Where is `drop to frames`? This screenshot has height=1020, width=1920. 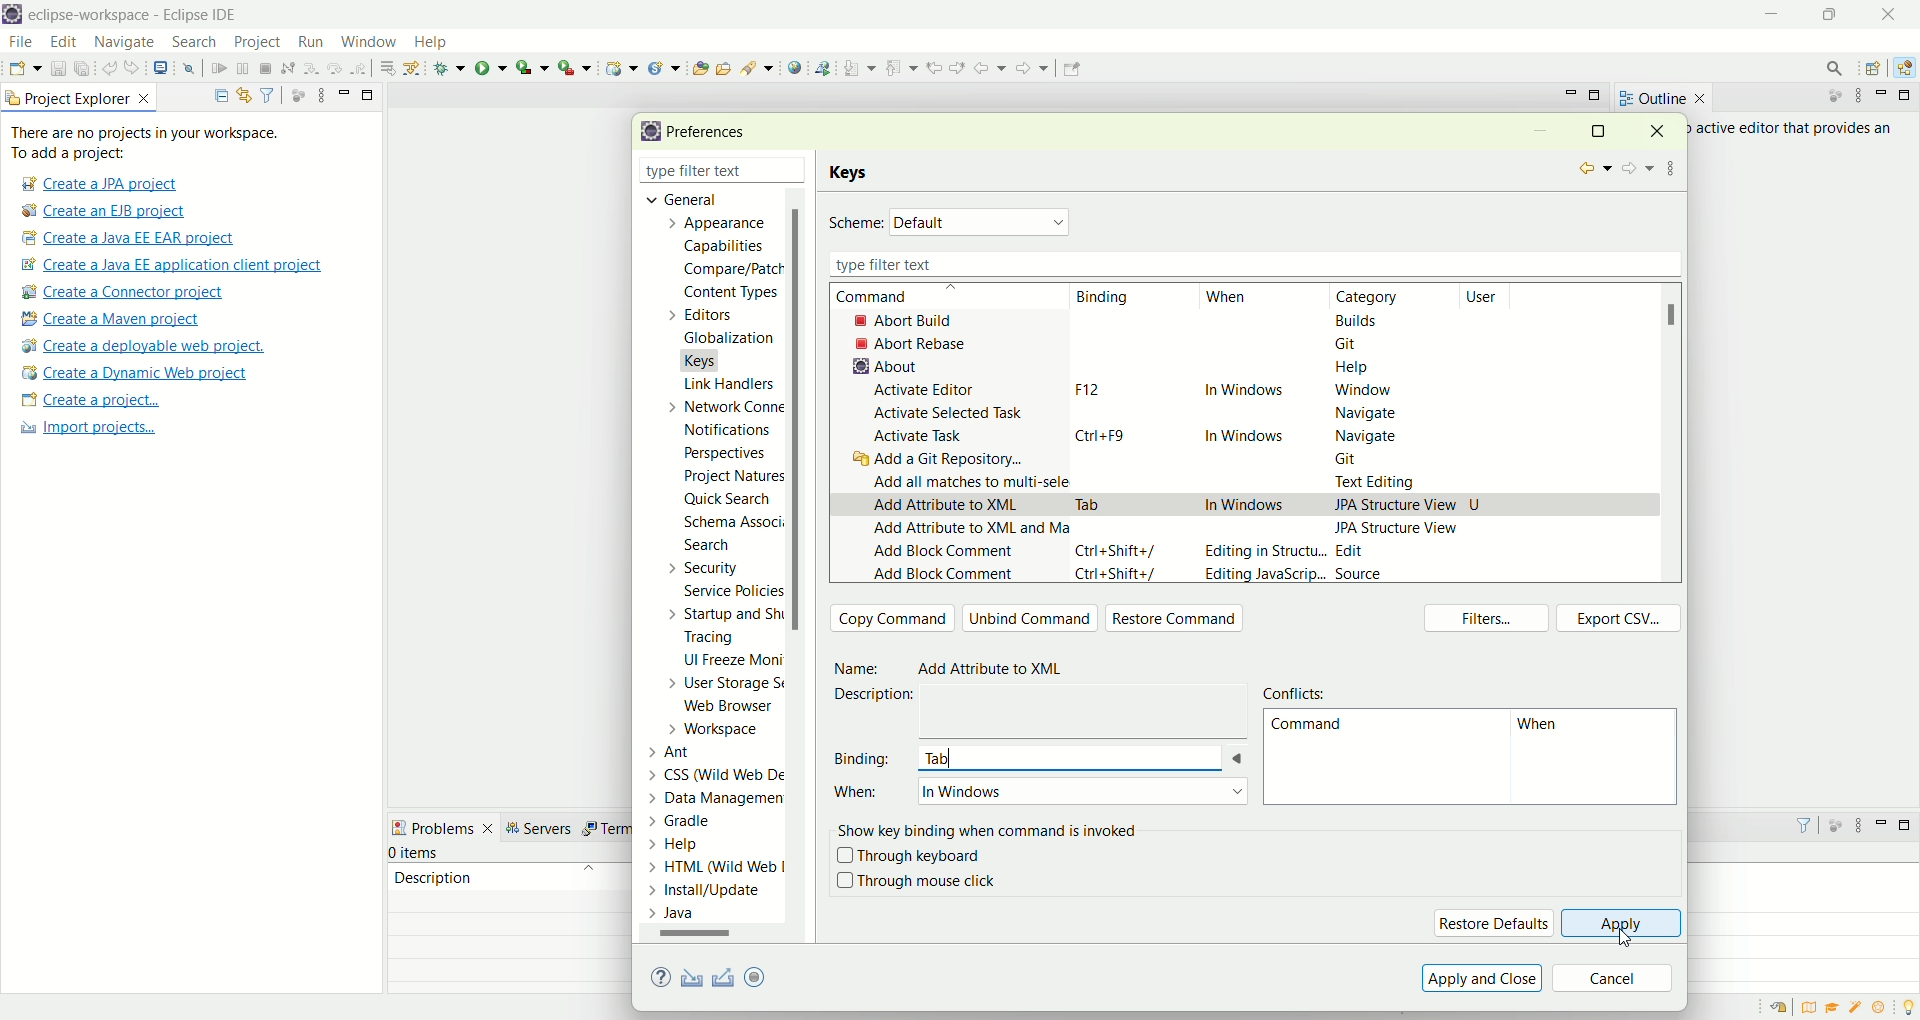
drop to frames is located at coordinates (389, 68).